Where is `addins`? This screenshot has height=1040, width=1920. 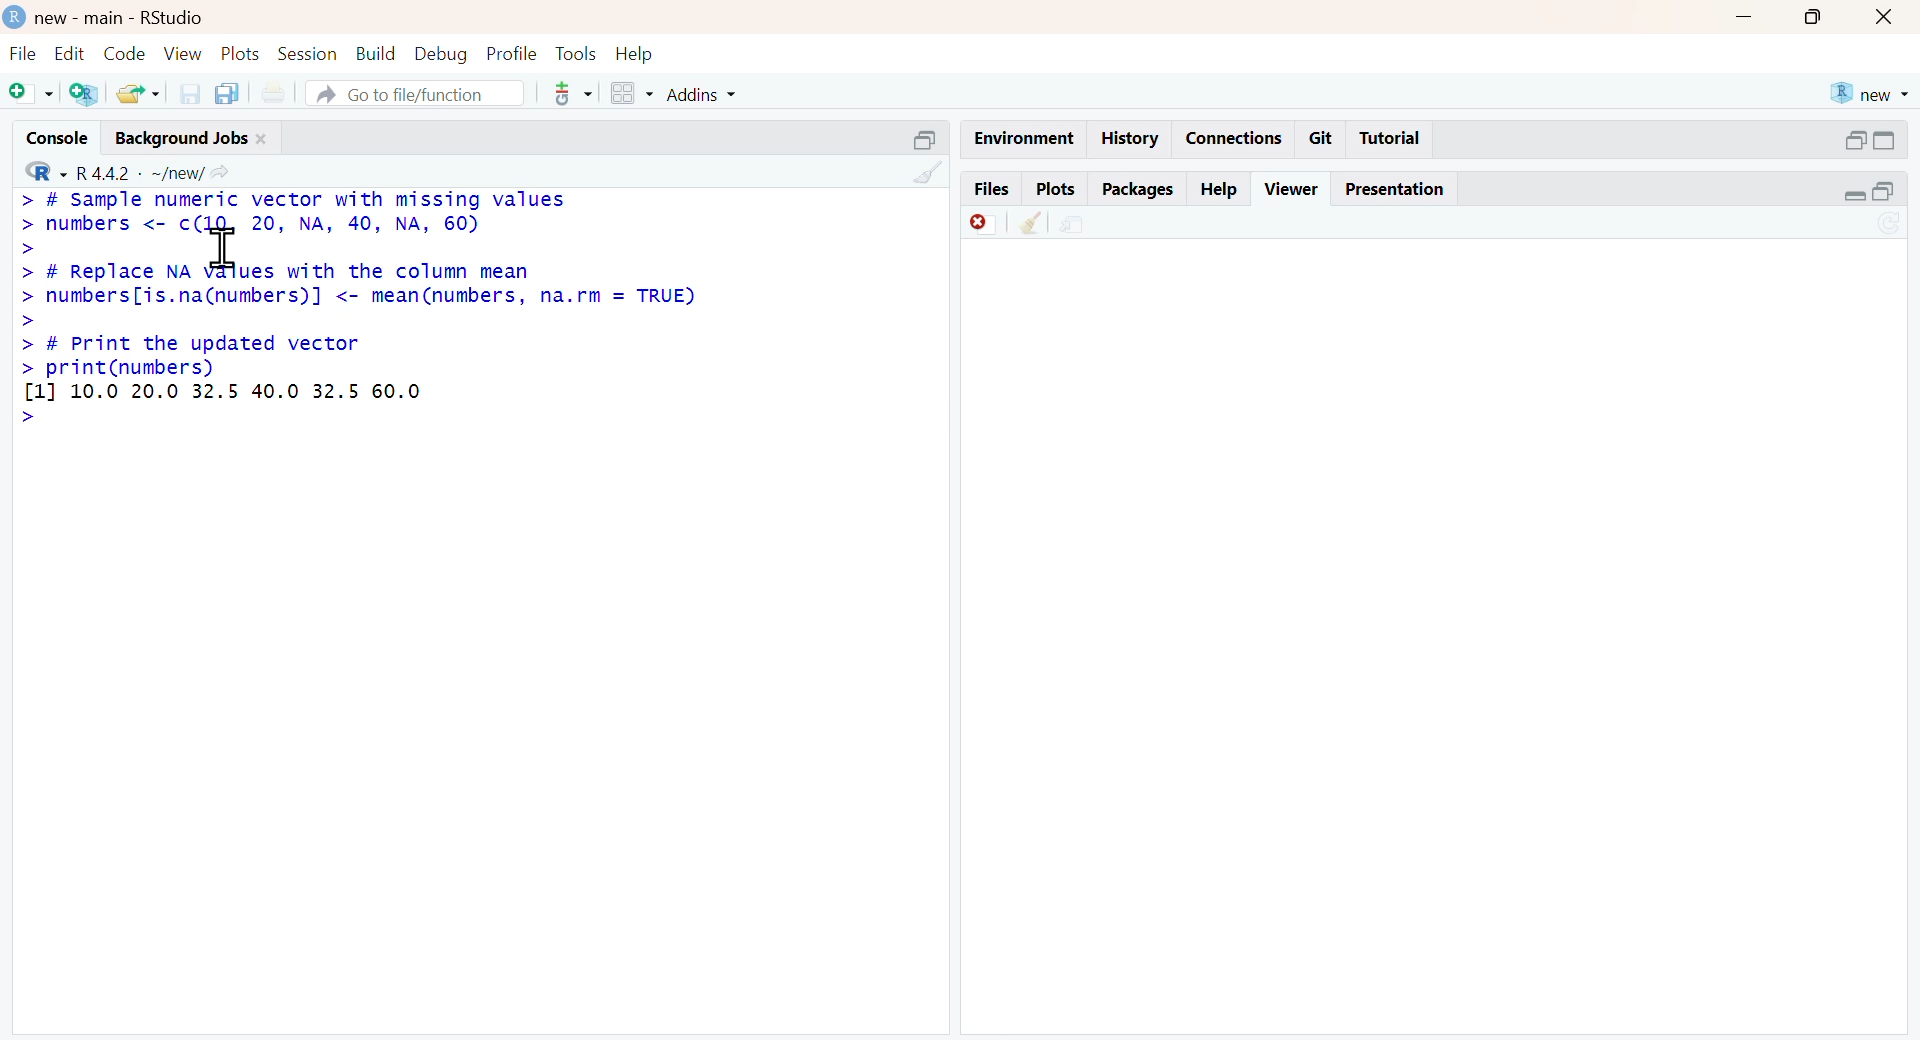
addins is located at coordinates (702, 95).